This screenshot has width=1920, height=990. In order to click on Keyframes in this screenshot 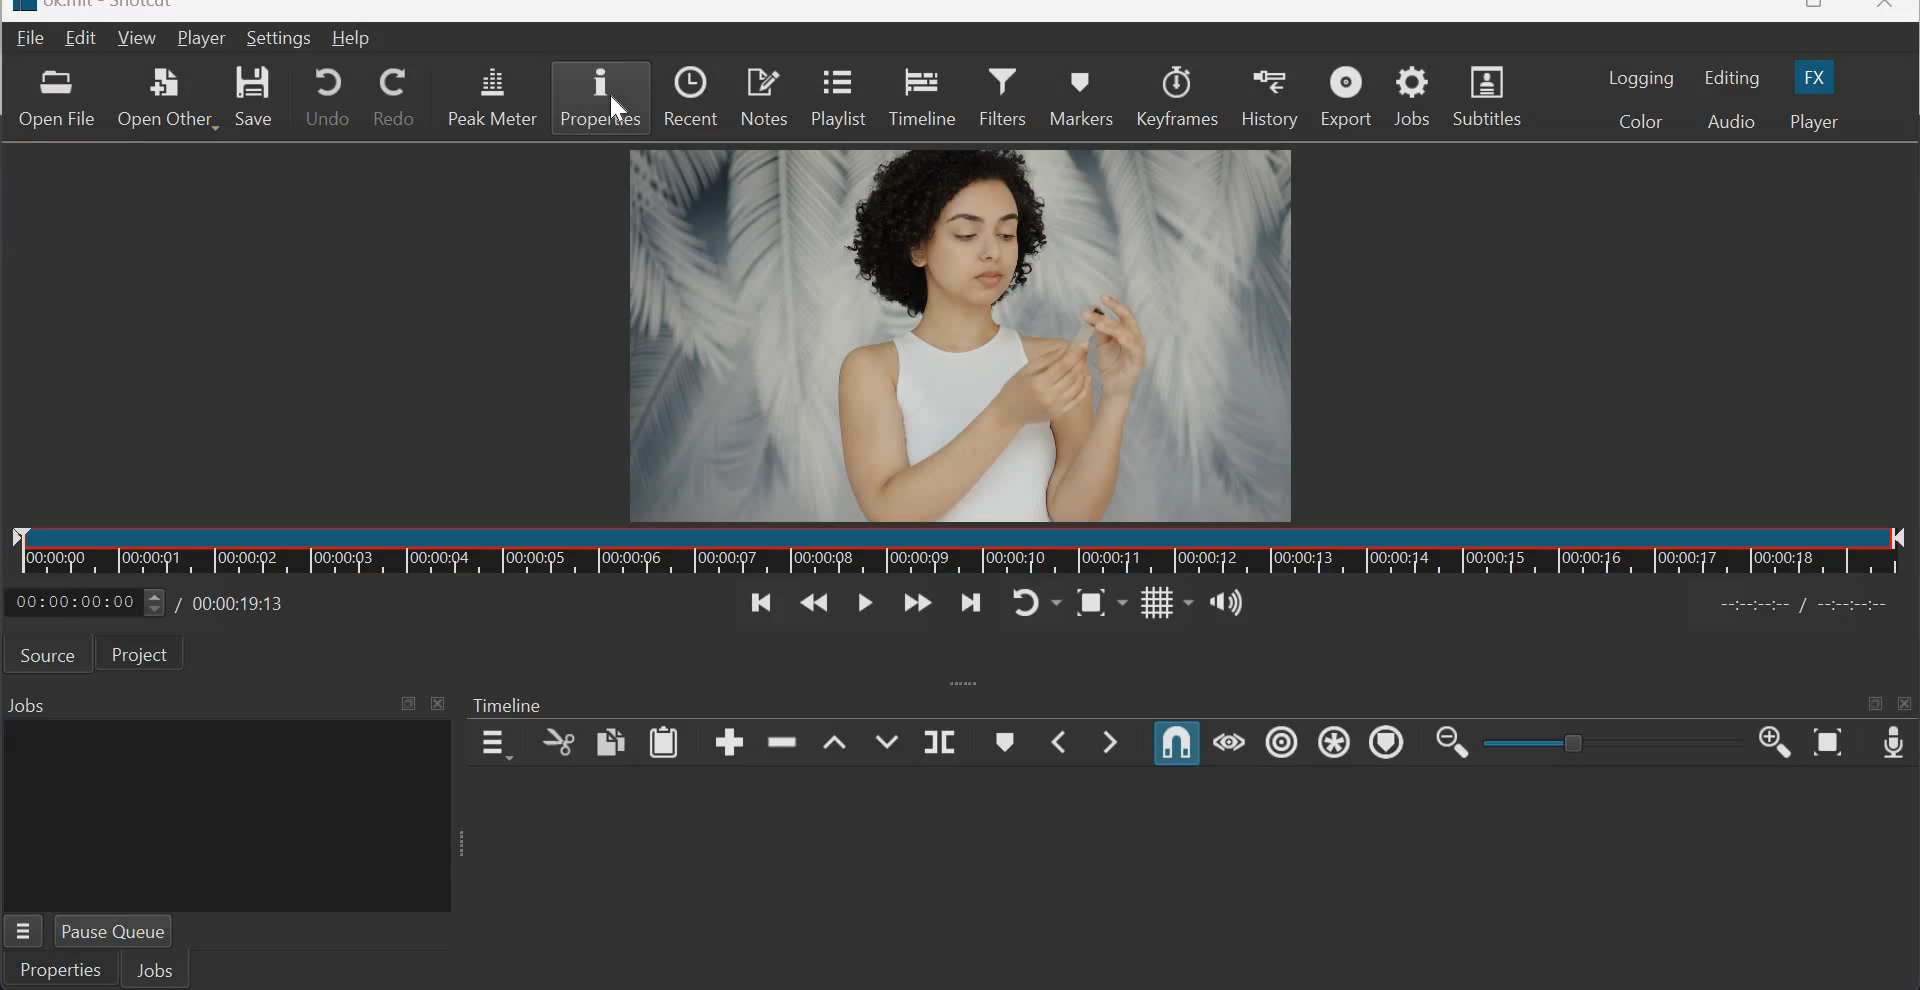, I will do `click(1178, 95)`.